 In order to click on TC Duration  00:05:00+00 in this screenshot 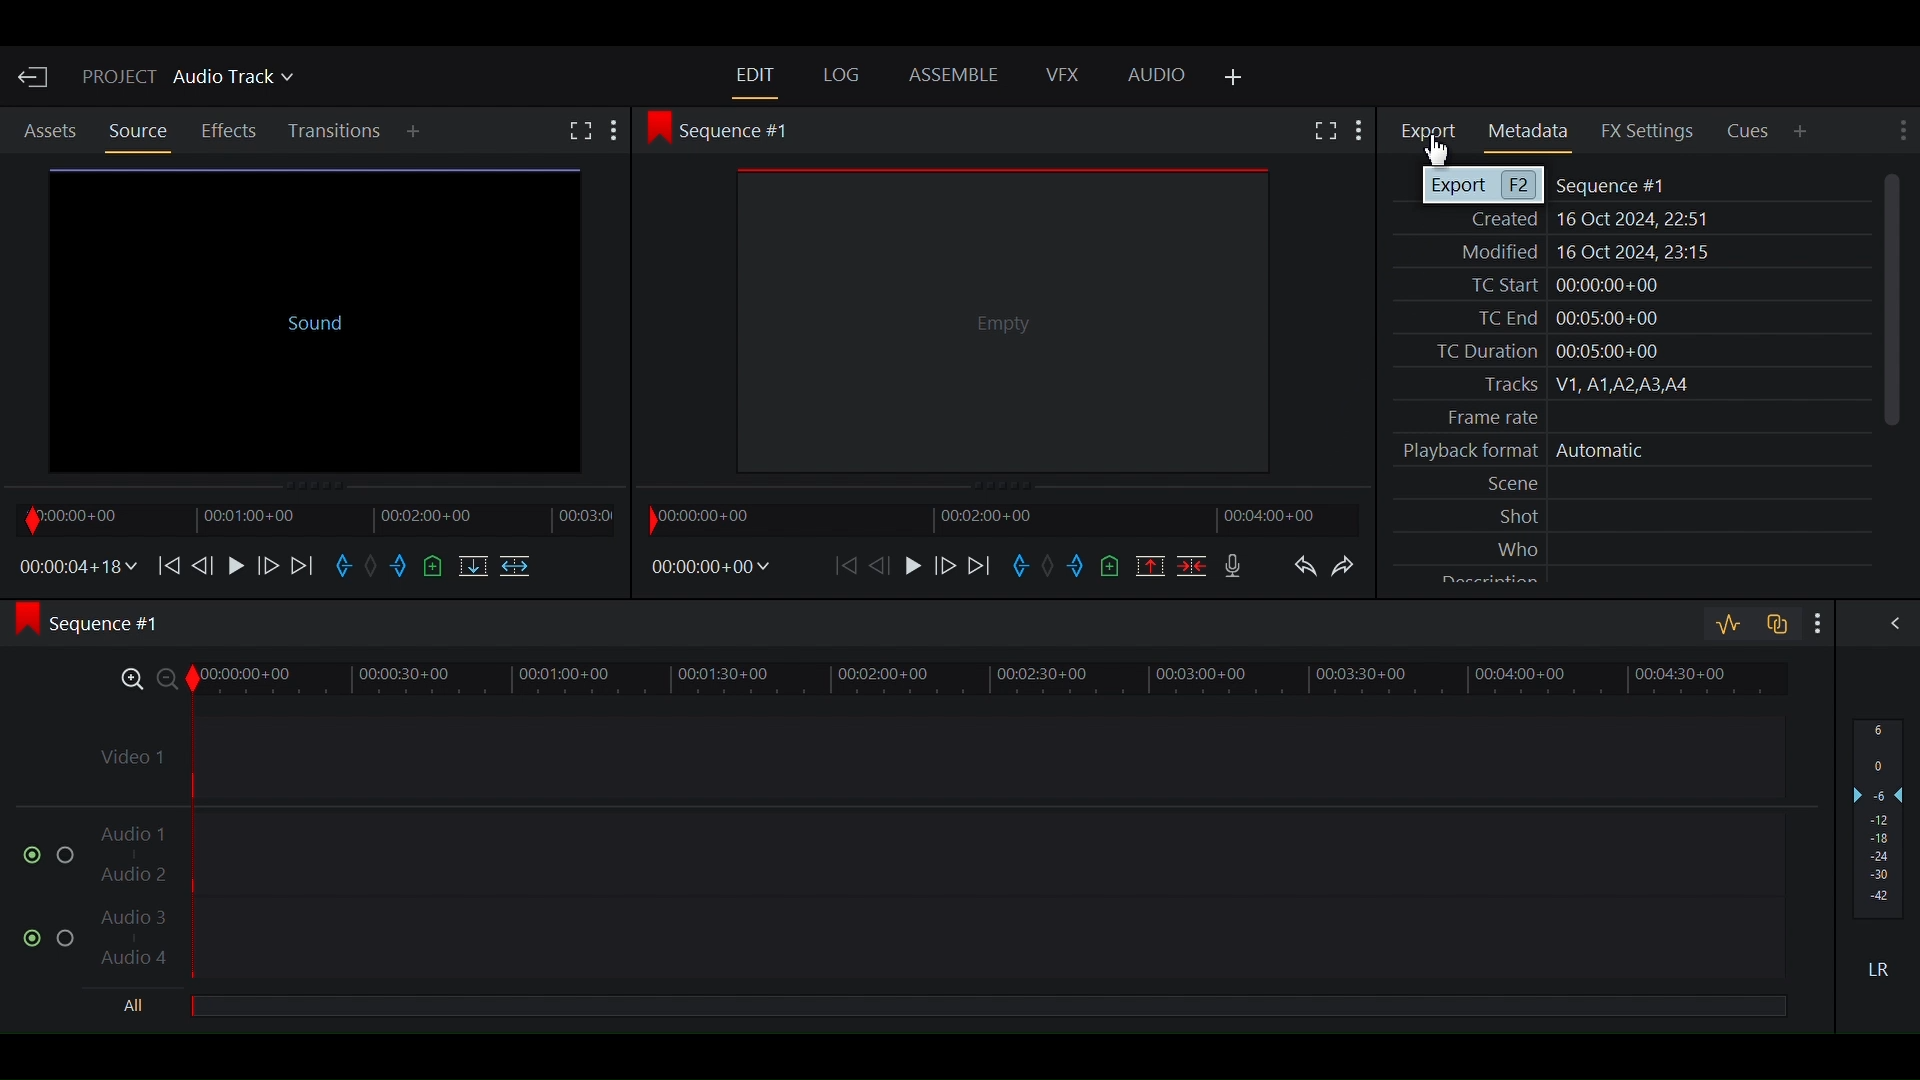, I will do `click(1539, 351)`.